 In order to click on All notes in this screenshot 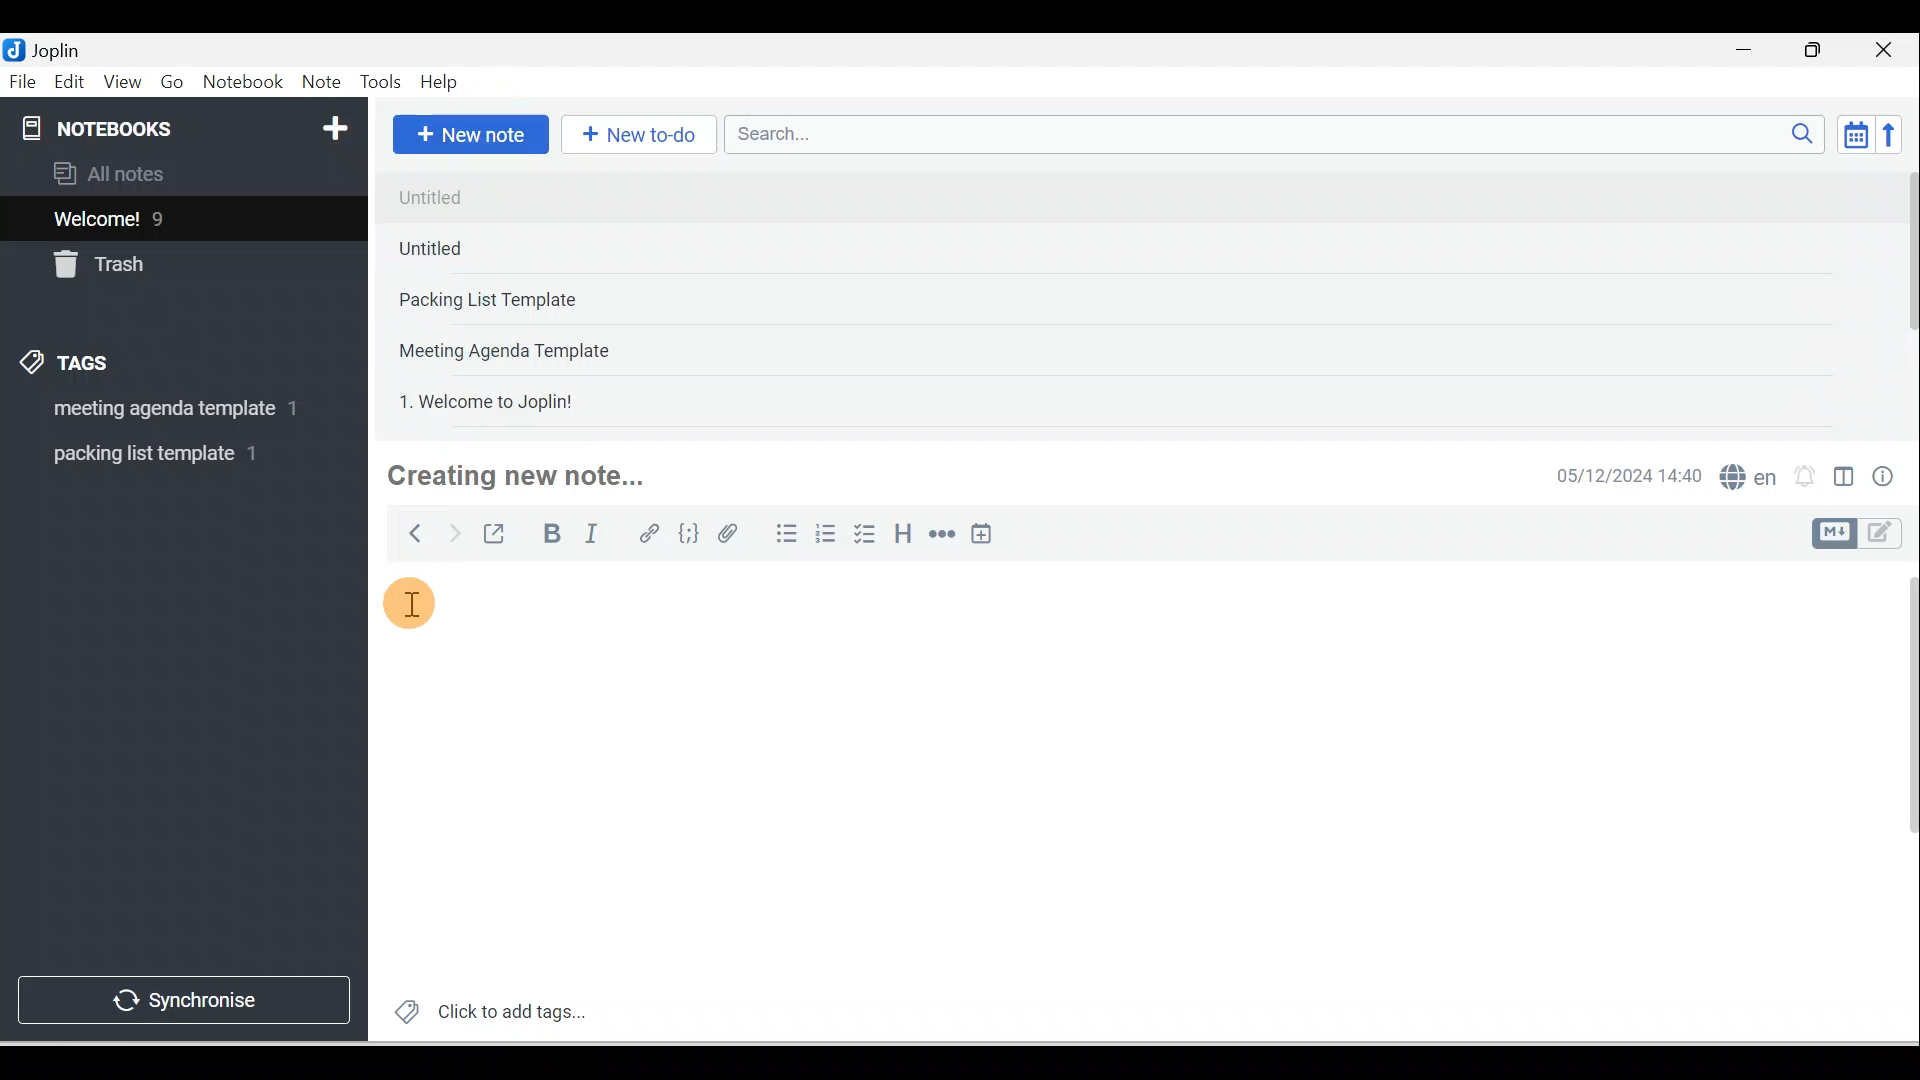, I will do `click(181, 173)`.